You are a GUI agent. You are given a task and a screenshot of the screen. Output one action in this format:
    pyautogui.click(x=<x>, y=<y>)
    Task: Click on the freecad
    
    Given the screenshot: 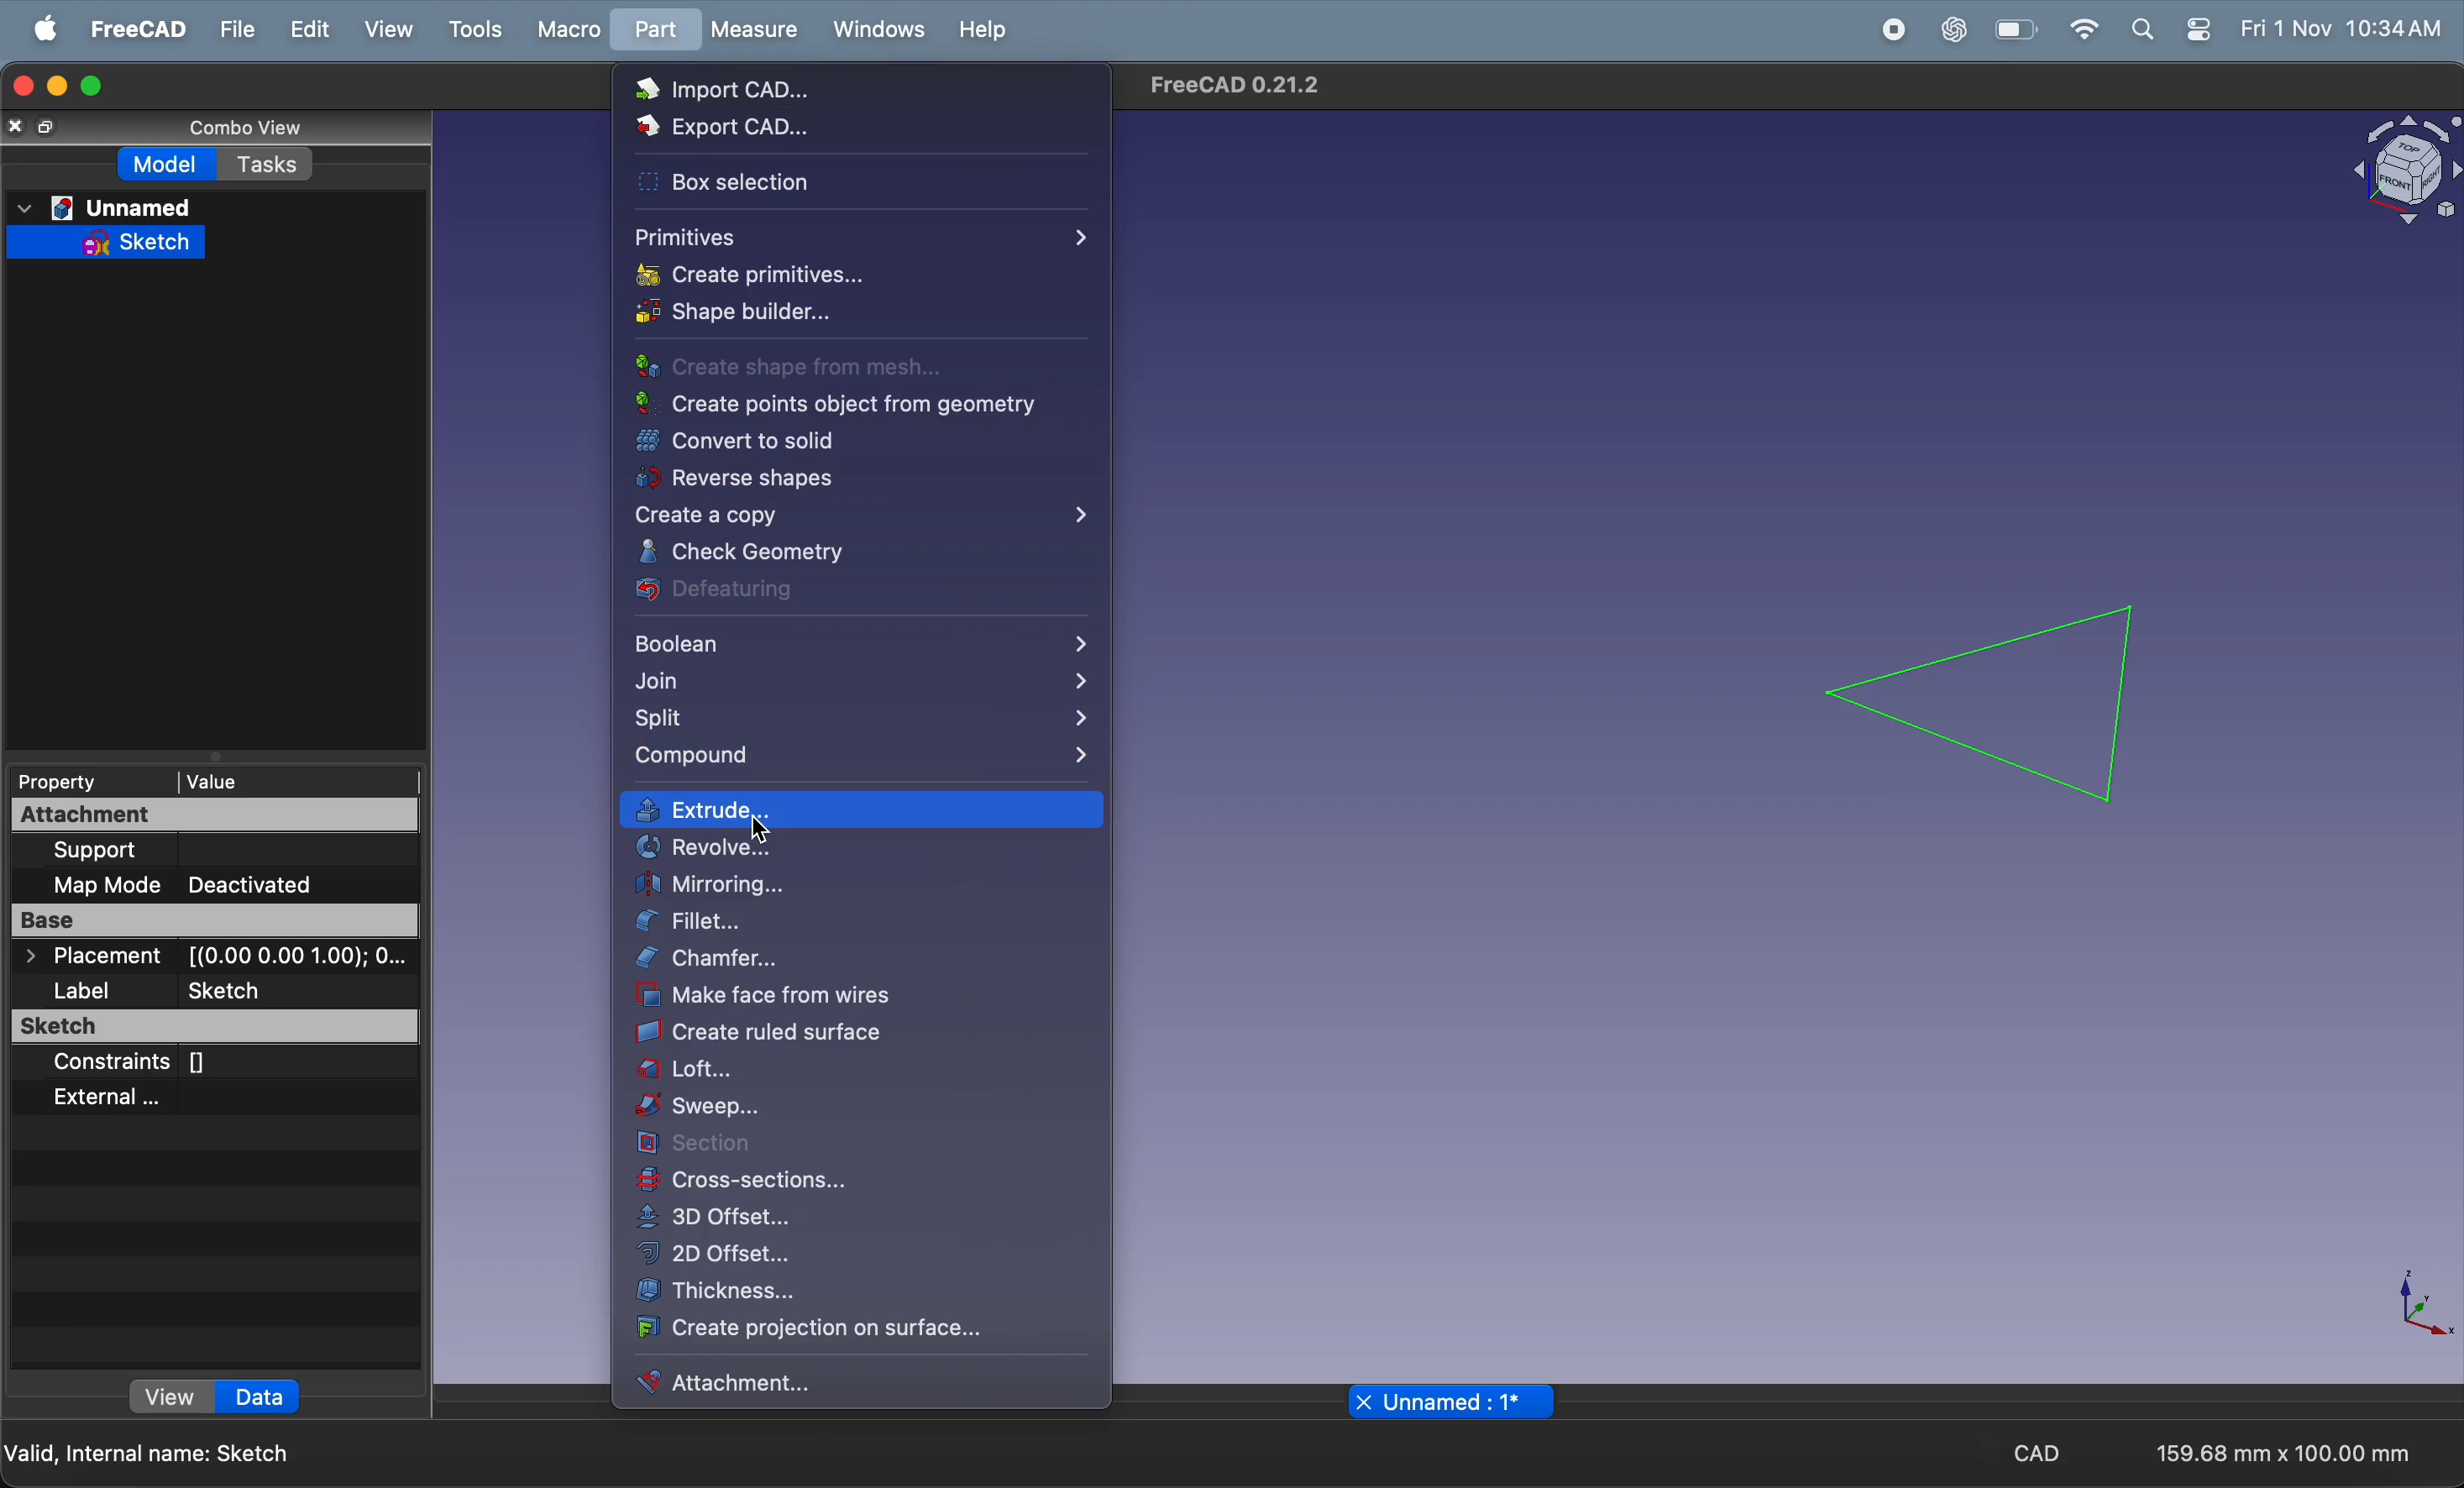 What is the action you would take?
    pyautogui.click(x=138, y=29)
    